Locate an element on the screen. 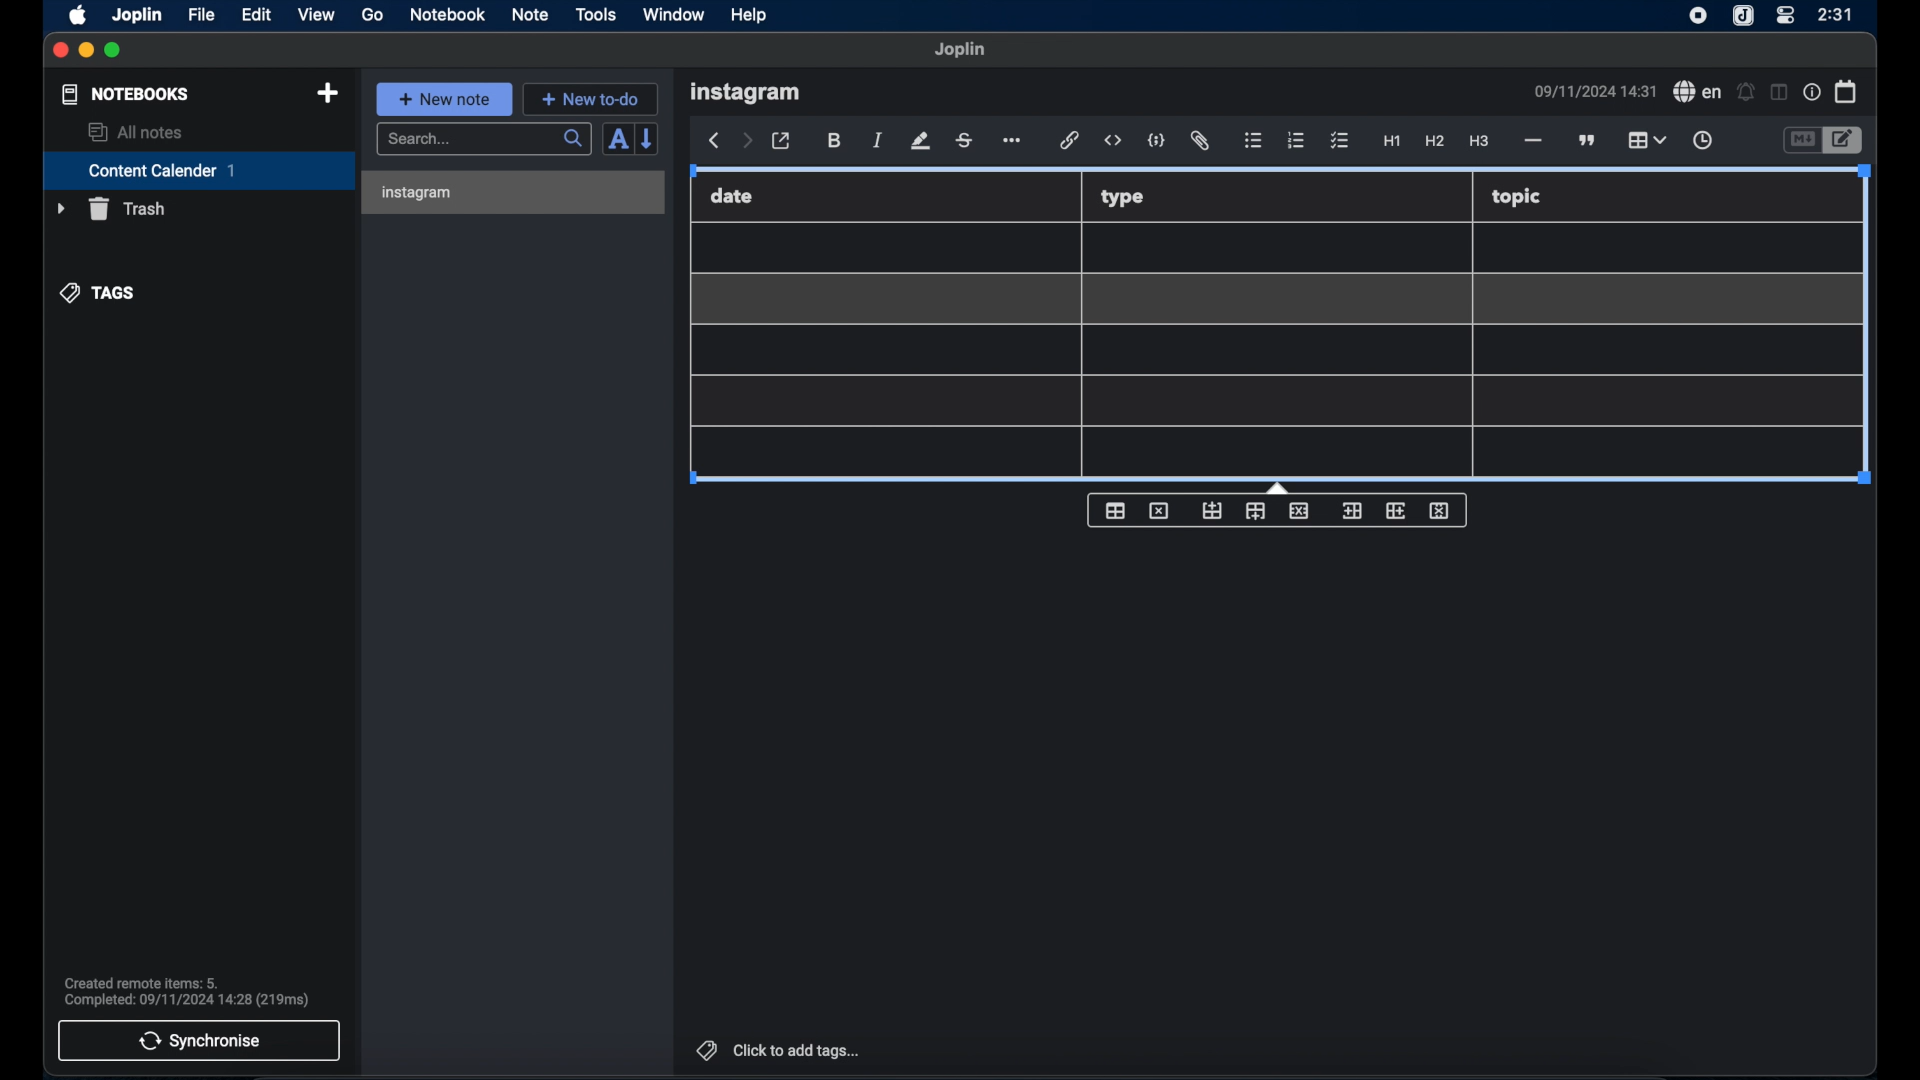 The image size is (1920, 1080). table properties is located at coordinates (1115, 510).